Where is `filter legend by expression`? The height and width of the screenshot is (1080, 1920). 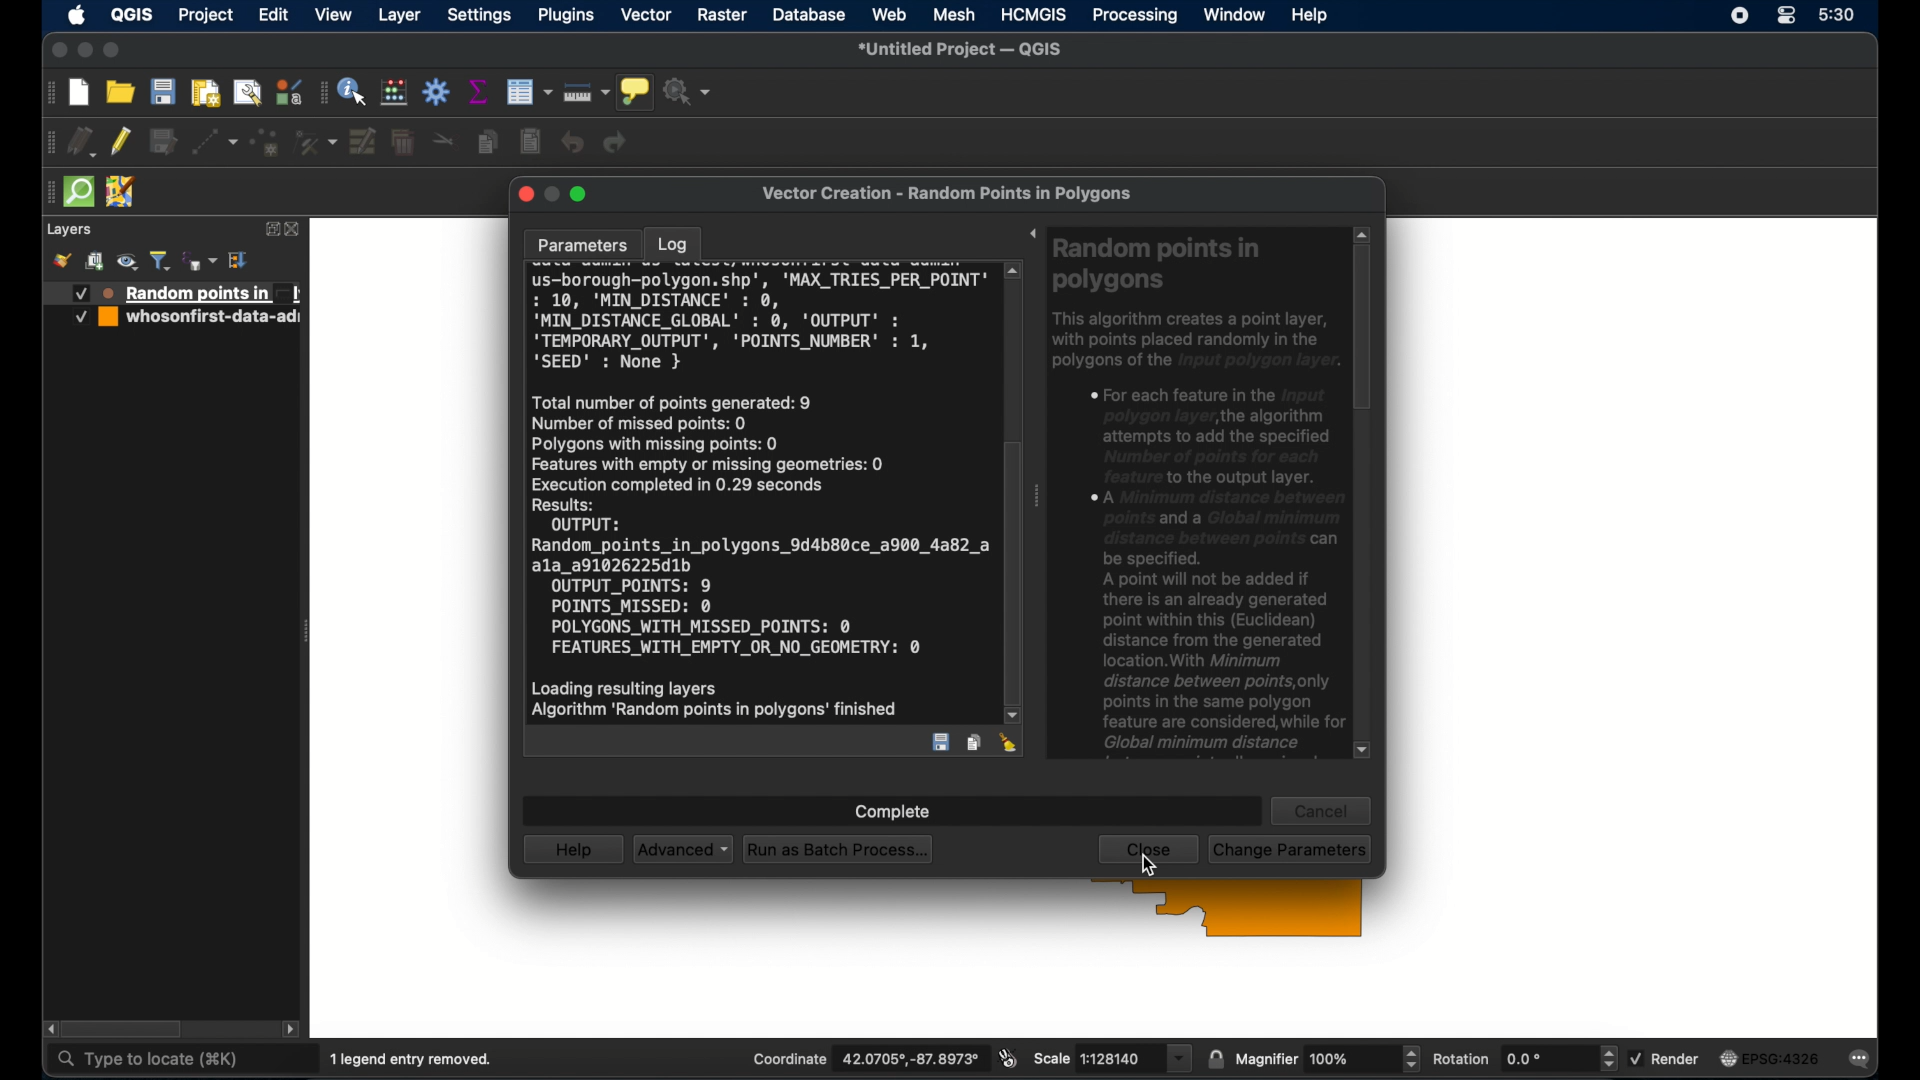 filter legend by expression is located at coordinates (201, 261).